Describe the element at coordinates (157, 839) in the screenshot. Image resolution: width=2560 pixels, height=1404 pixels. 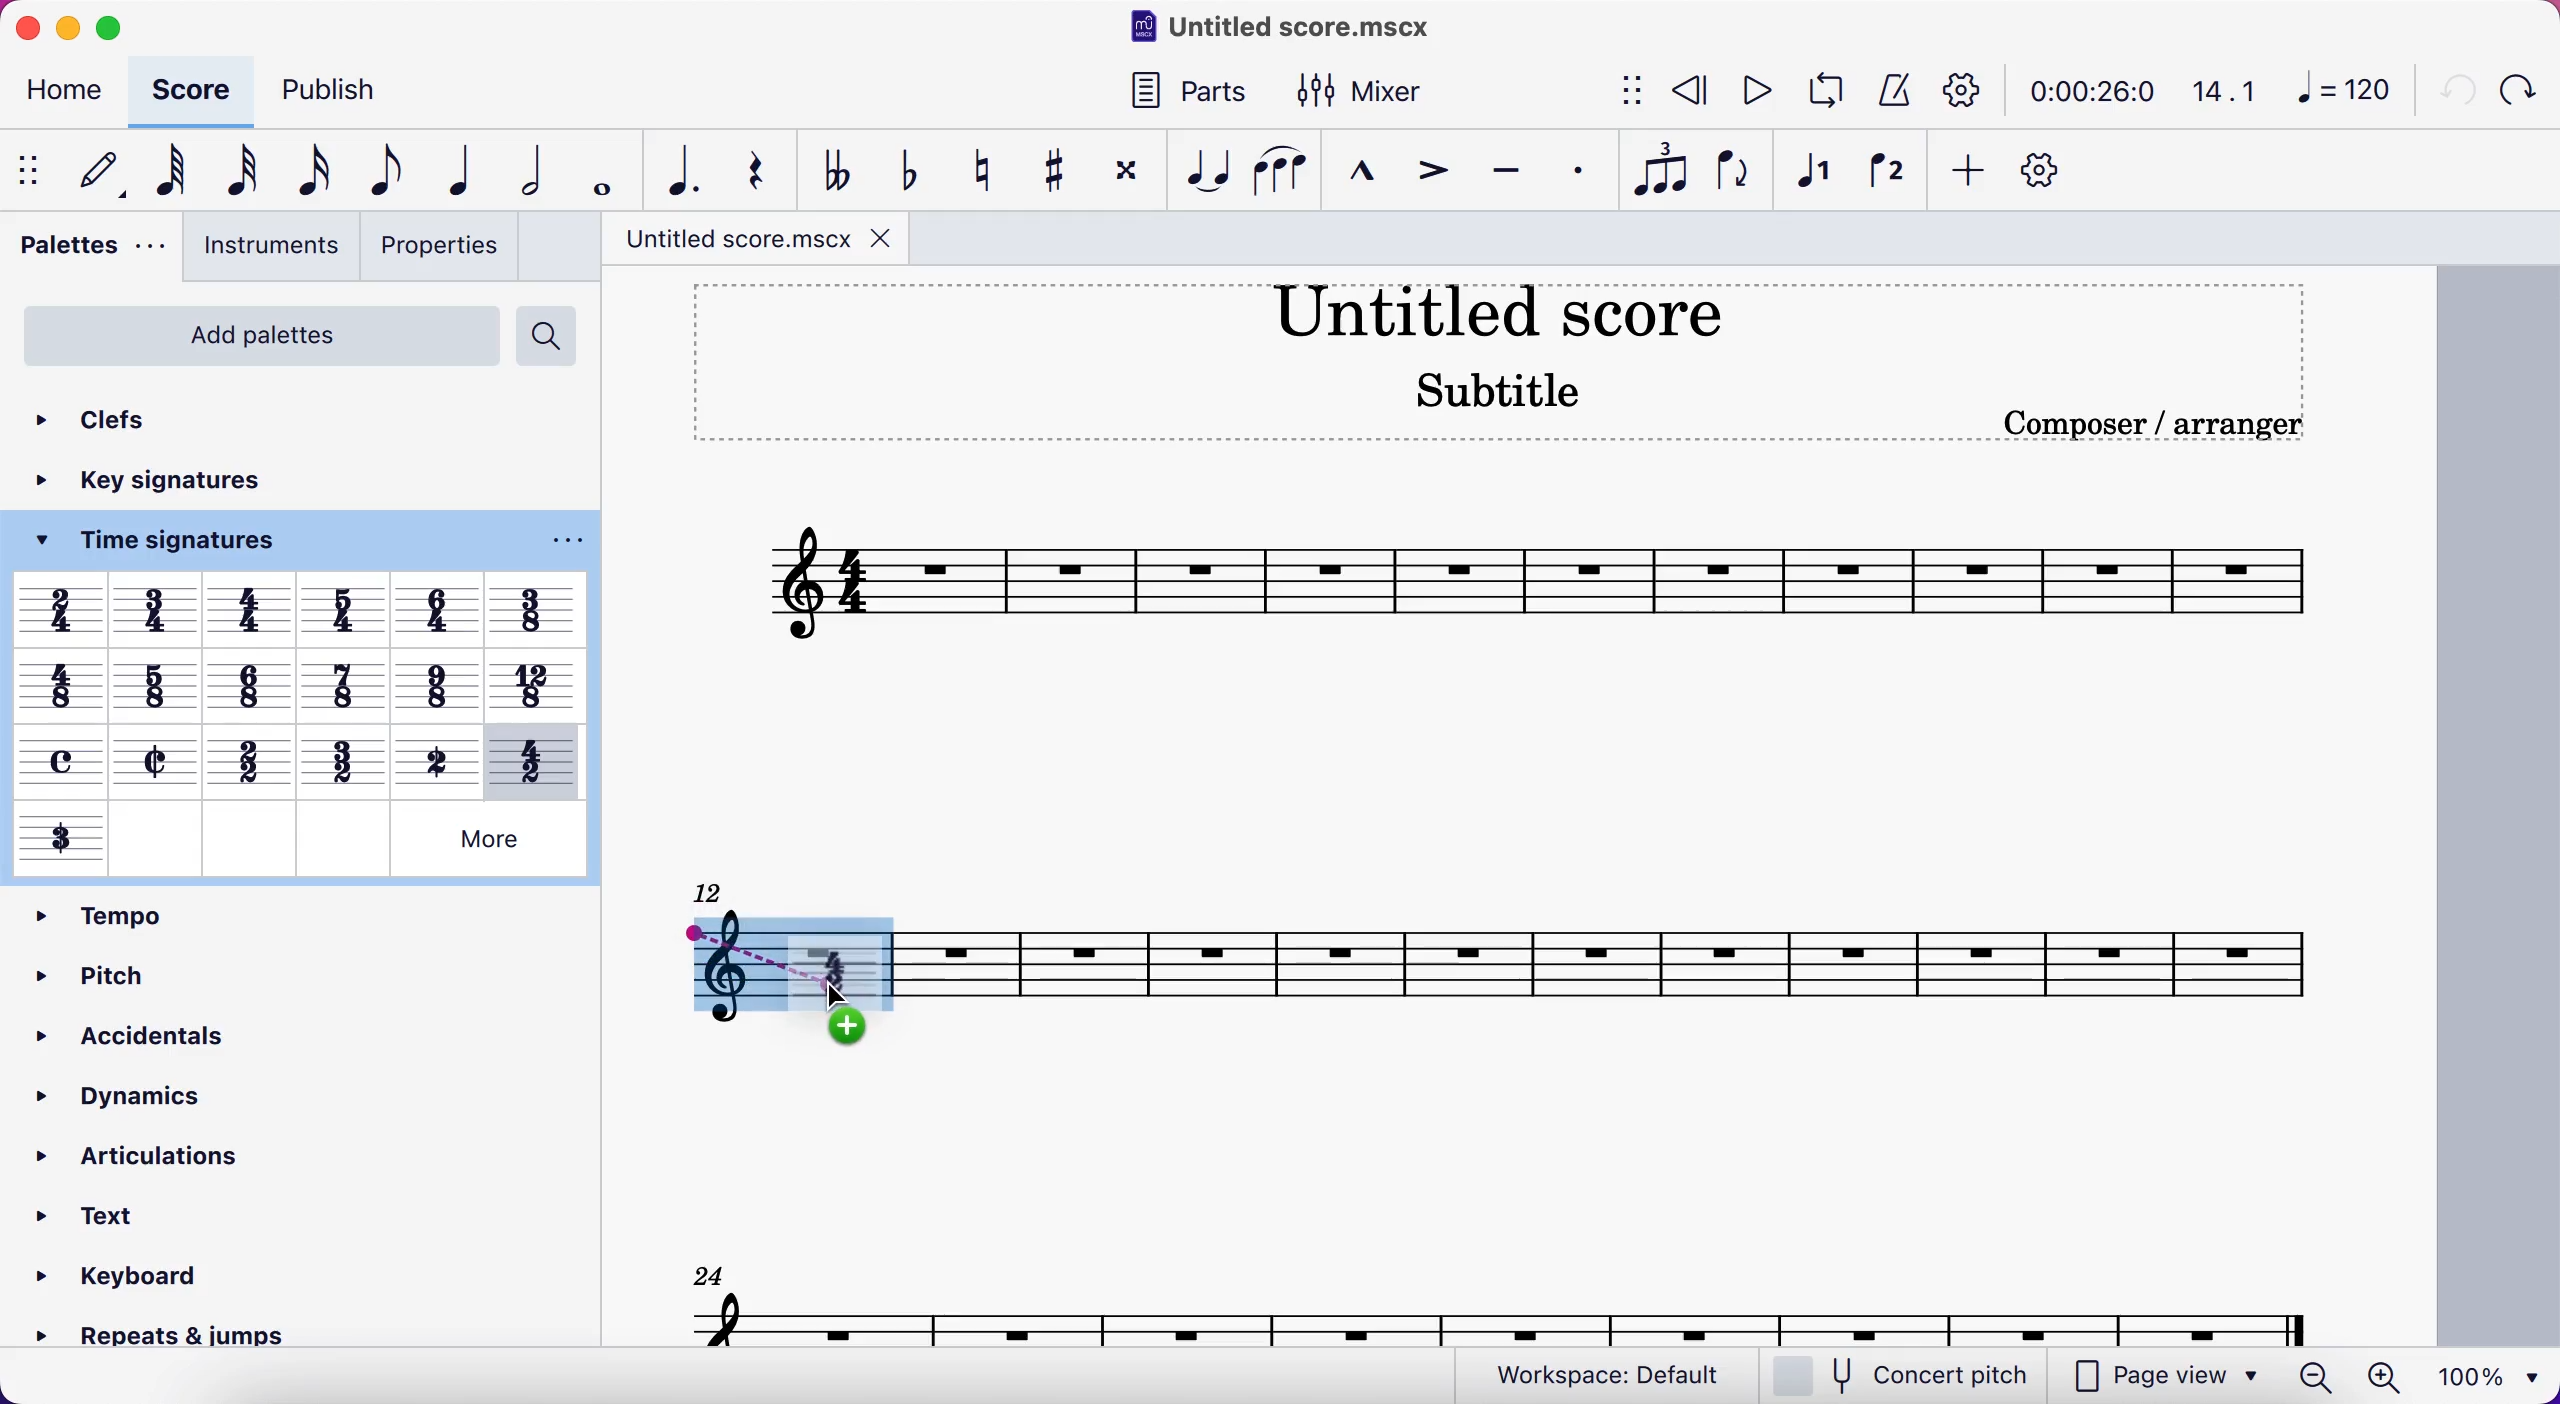
I see `` at that location.